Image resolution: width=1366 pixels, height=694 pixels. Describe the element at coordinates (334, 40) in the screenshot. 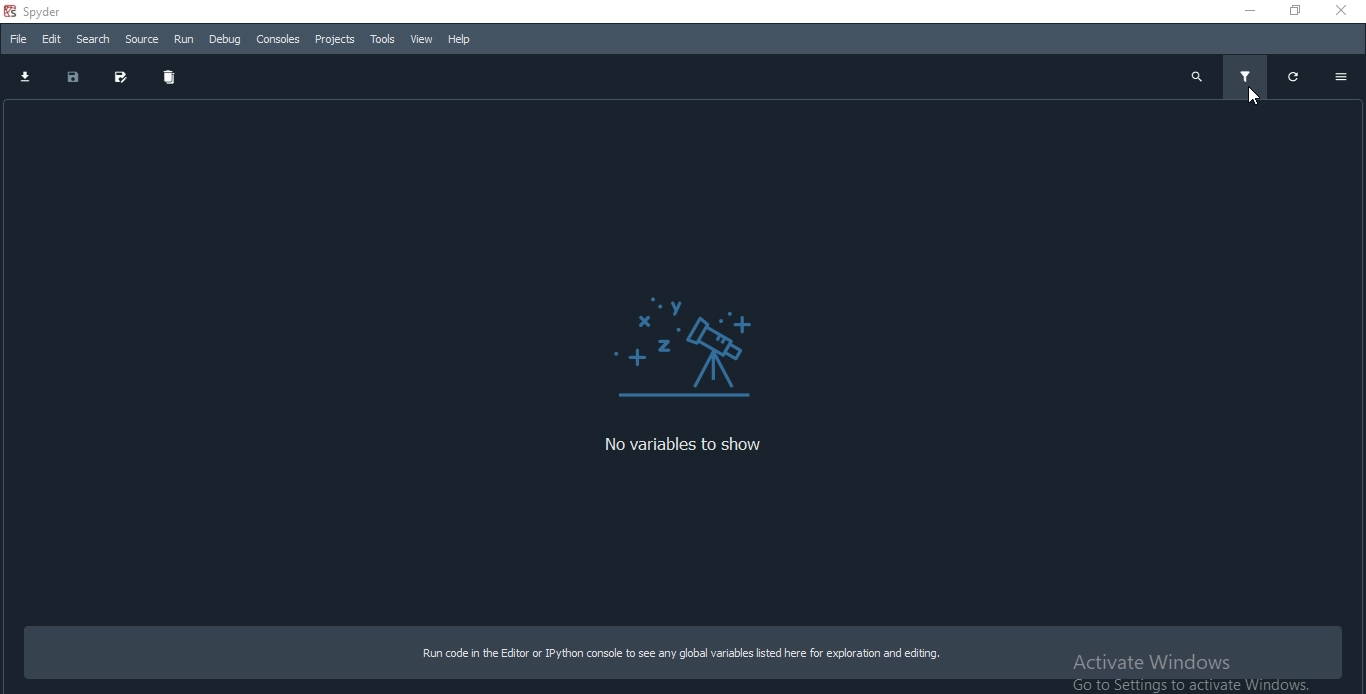

I see `Projects` at that location.